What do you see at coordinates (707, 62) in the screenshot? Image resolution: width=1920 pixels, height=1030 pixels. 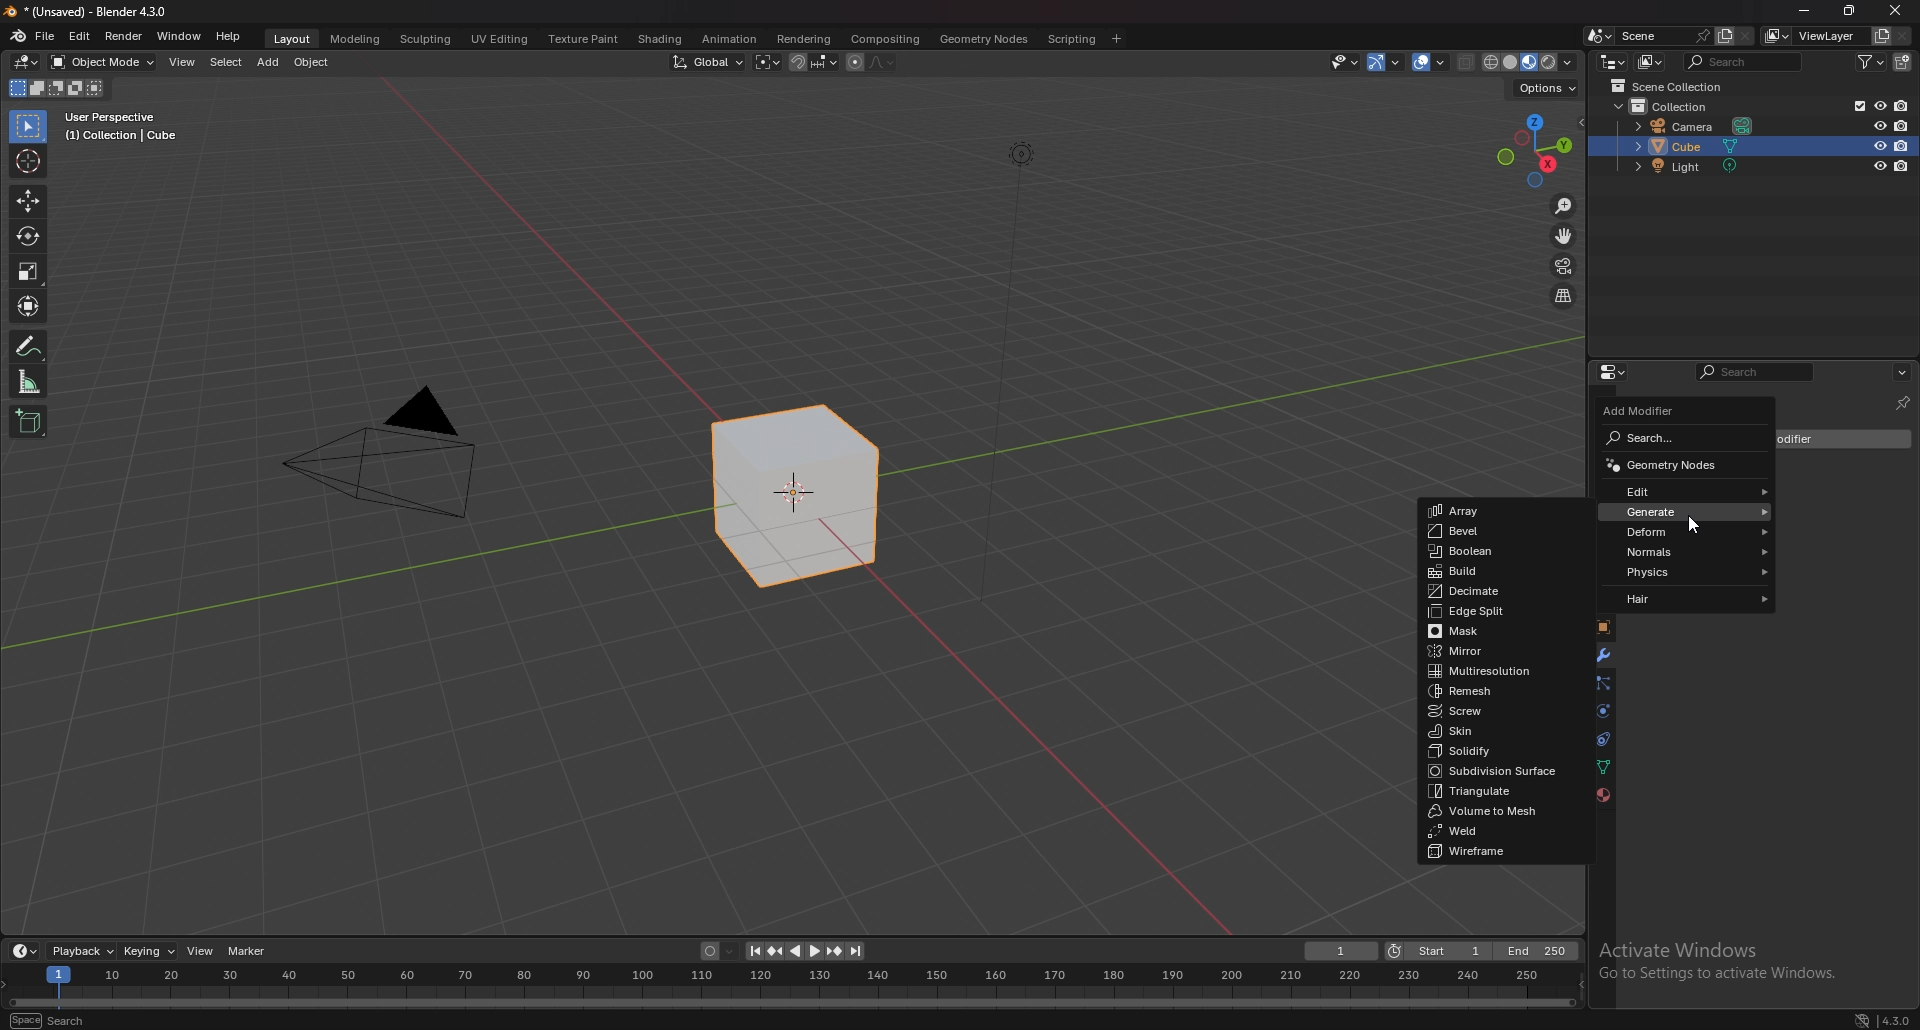 I see `transform orientation` at bounding box center [707, 62].